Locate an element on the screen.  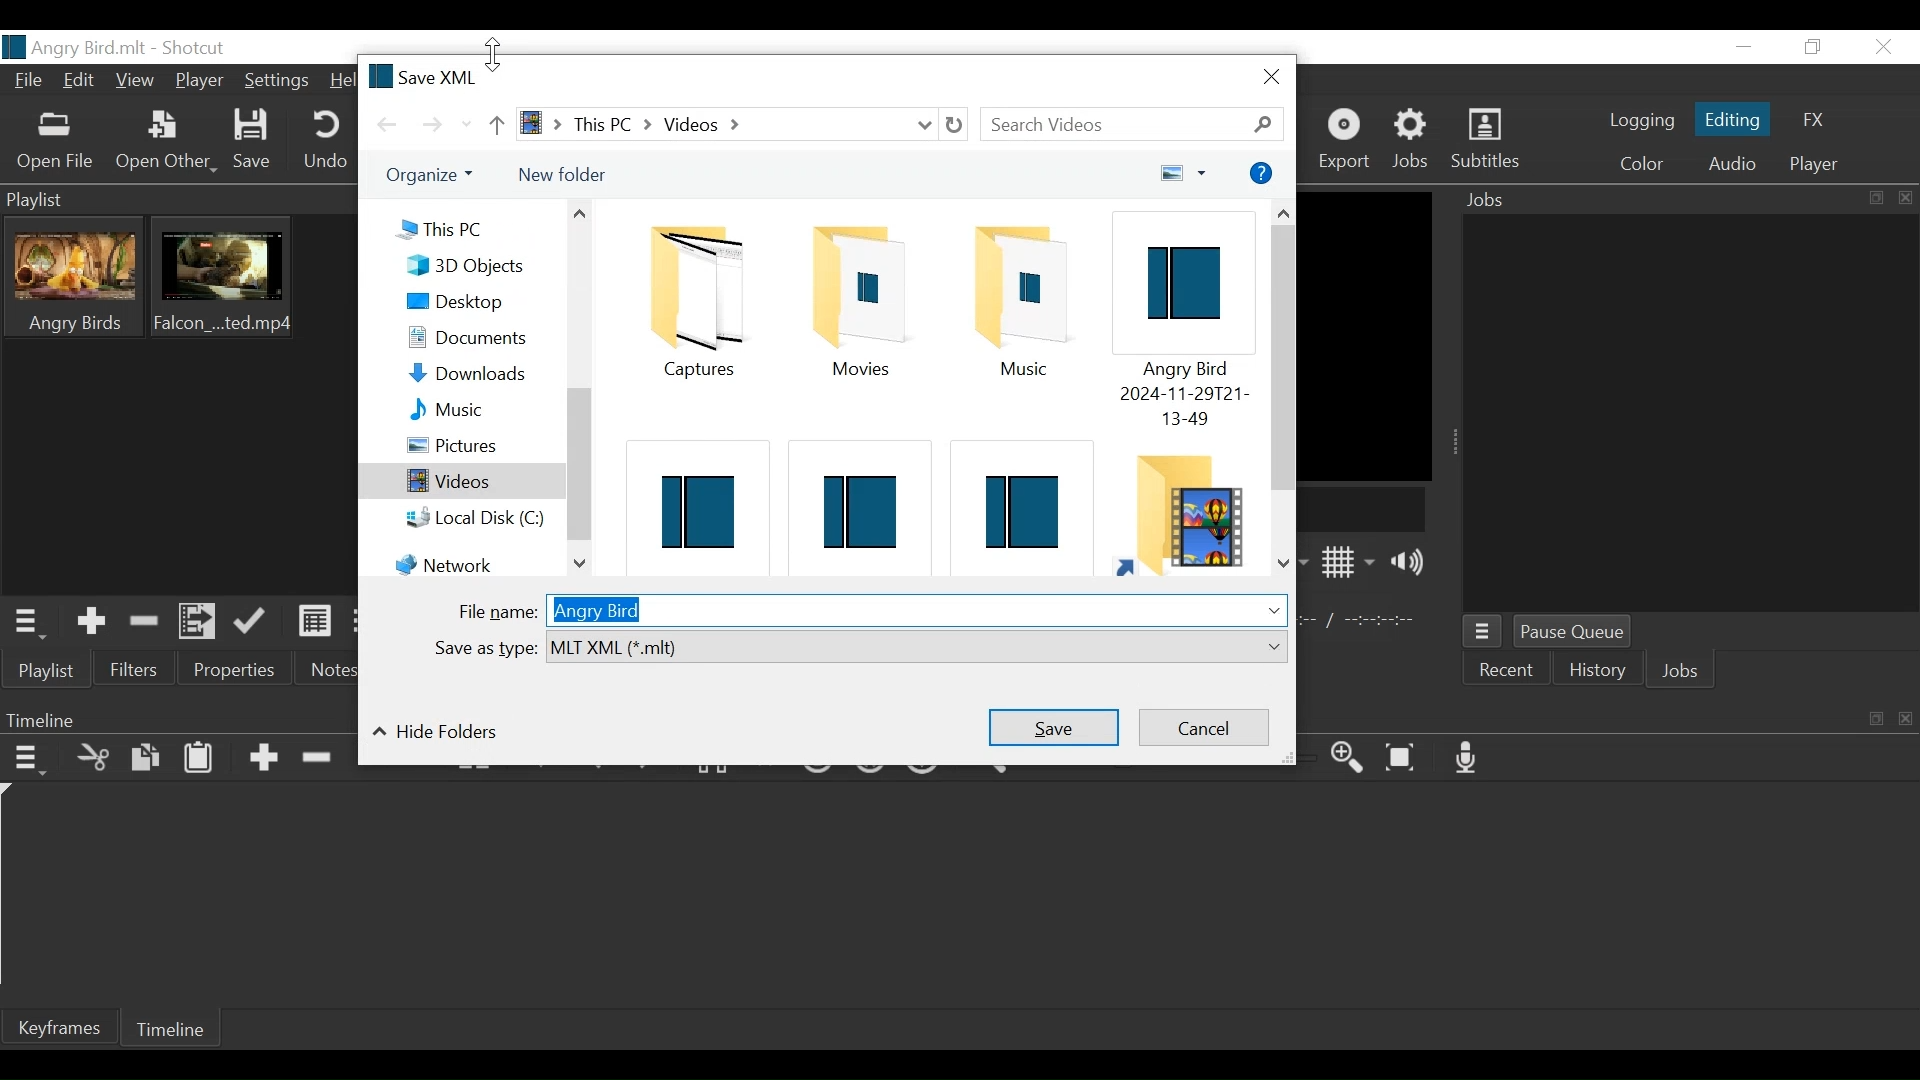
File name is located at coordinates (73, 49).